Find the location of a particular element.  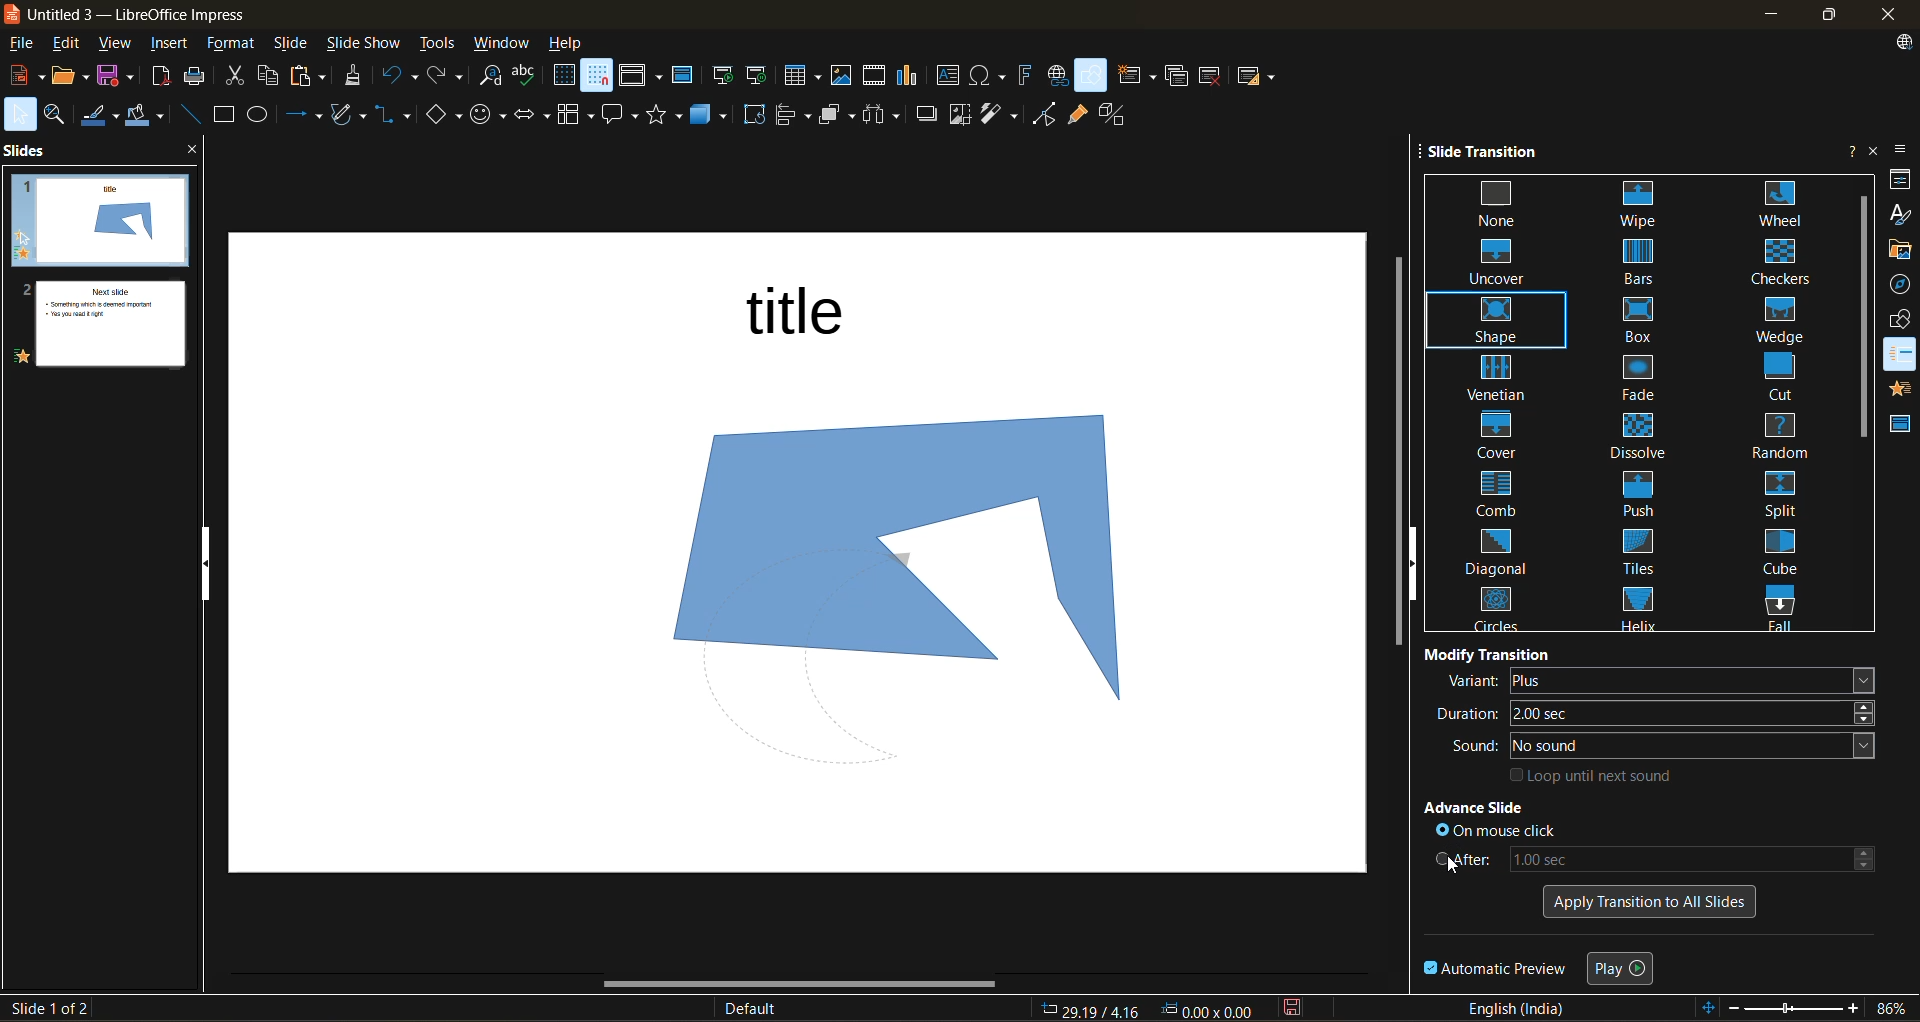

modify transition is located at coordinates (1489, 652).